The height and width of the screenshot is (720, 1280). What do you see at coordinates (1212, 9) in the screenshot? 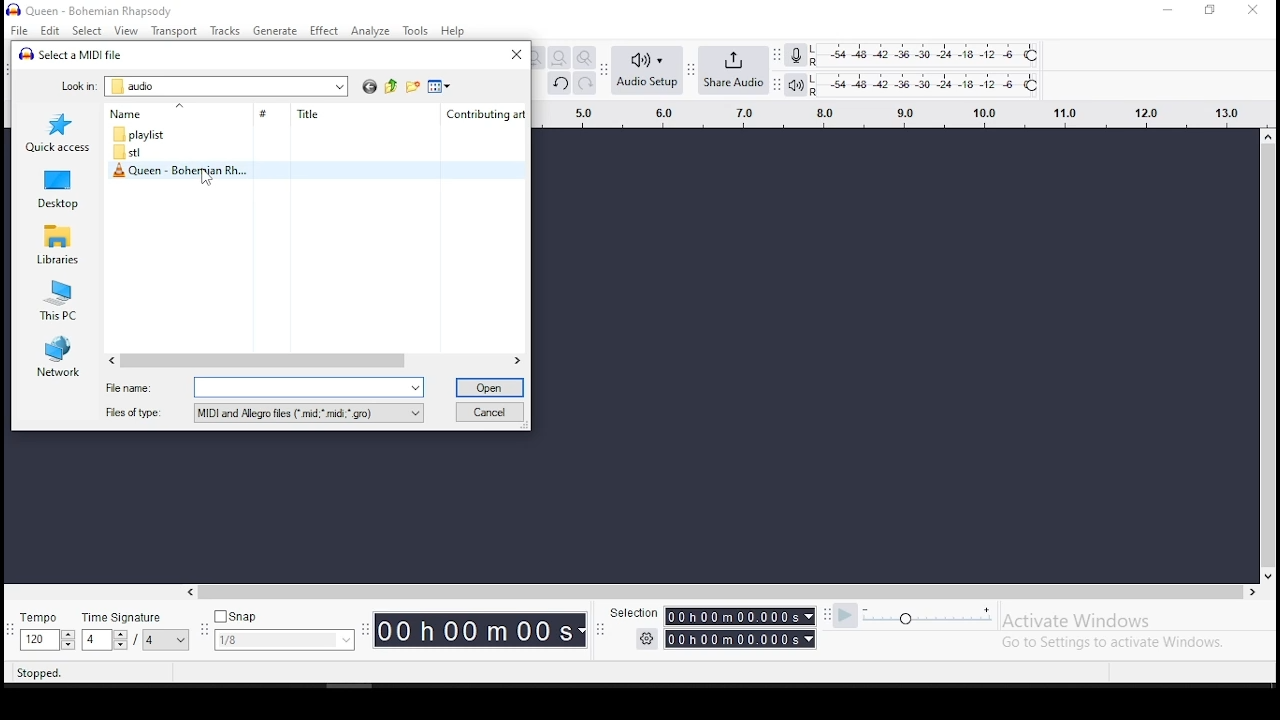
I see `restore` at bounding box center [1212, 9].